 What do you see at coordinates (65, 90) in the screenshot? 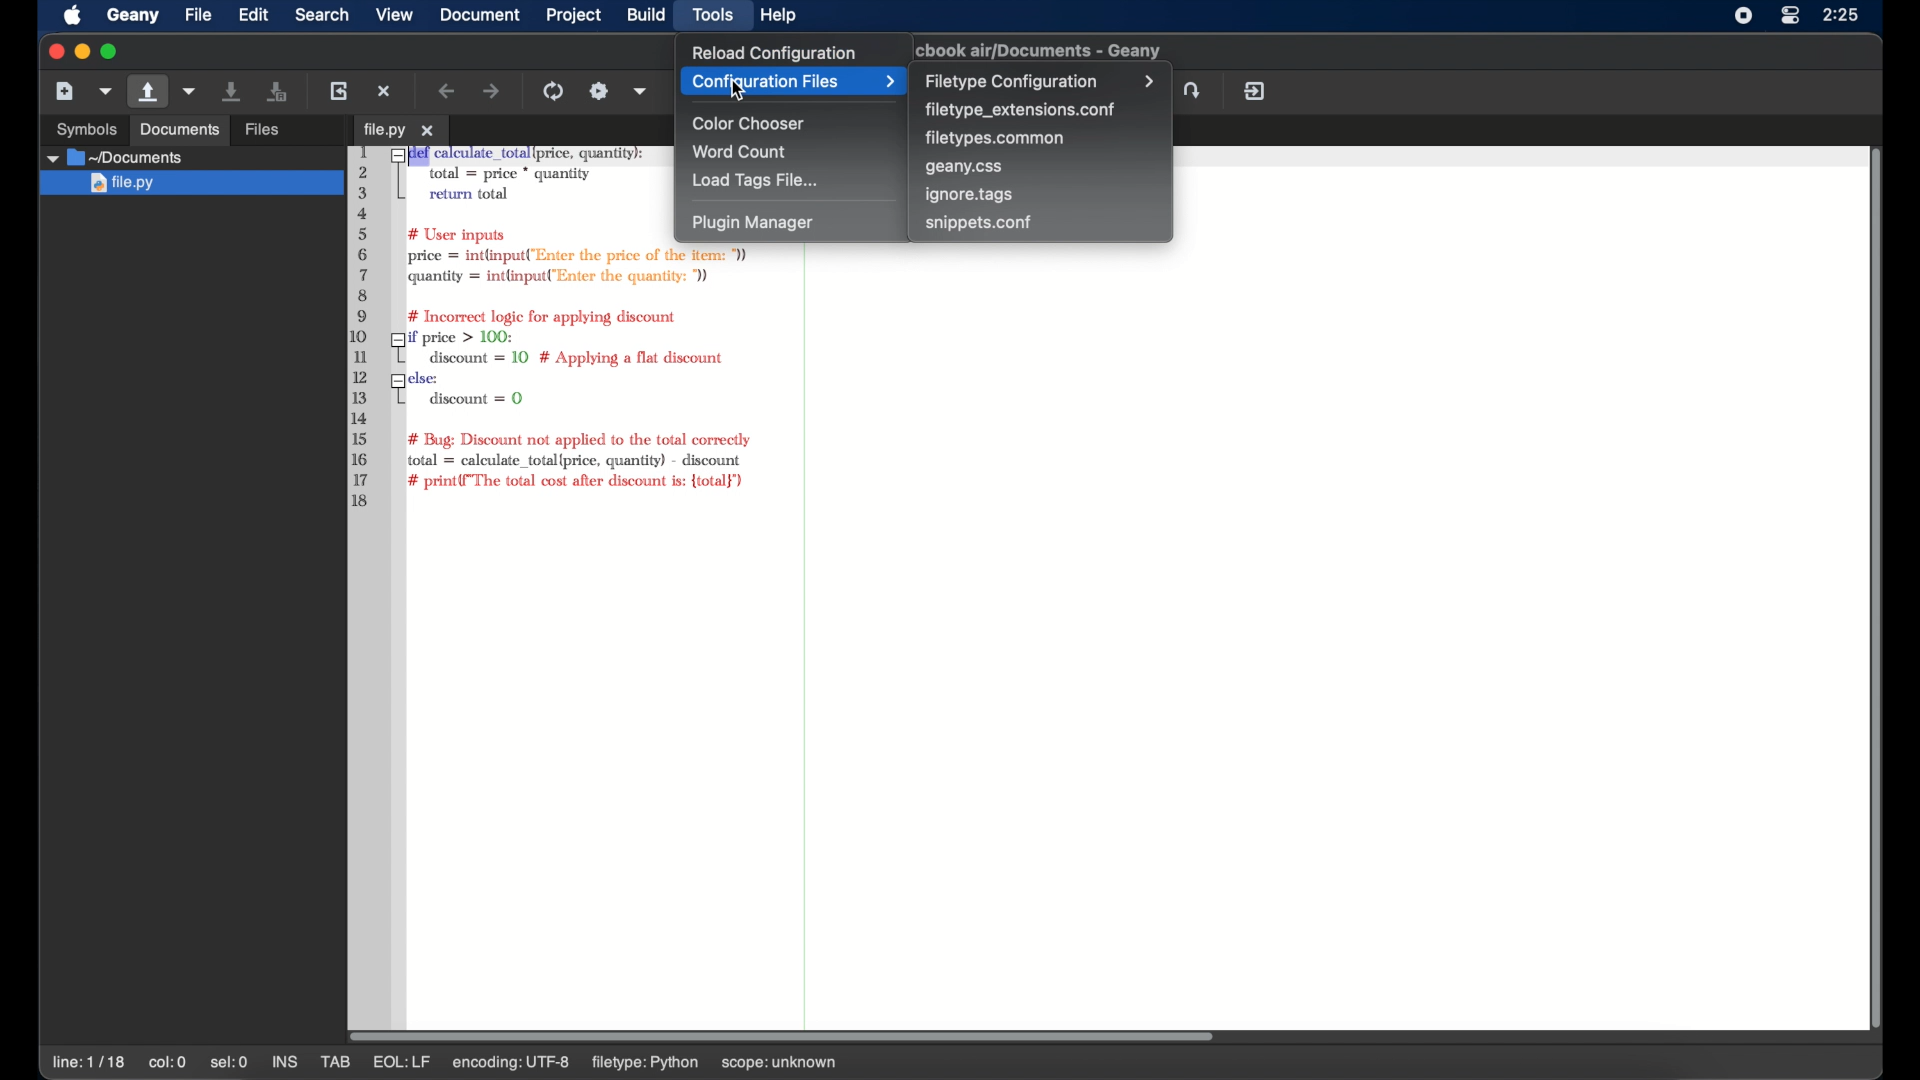
I see `create new` at bounding box center [65, 90].